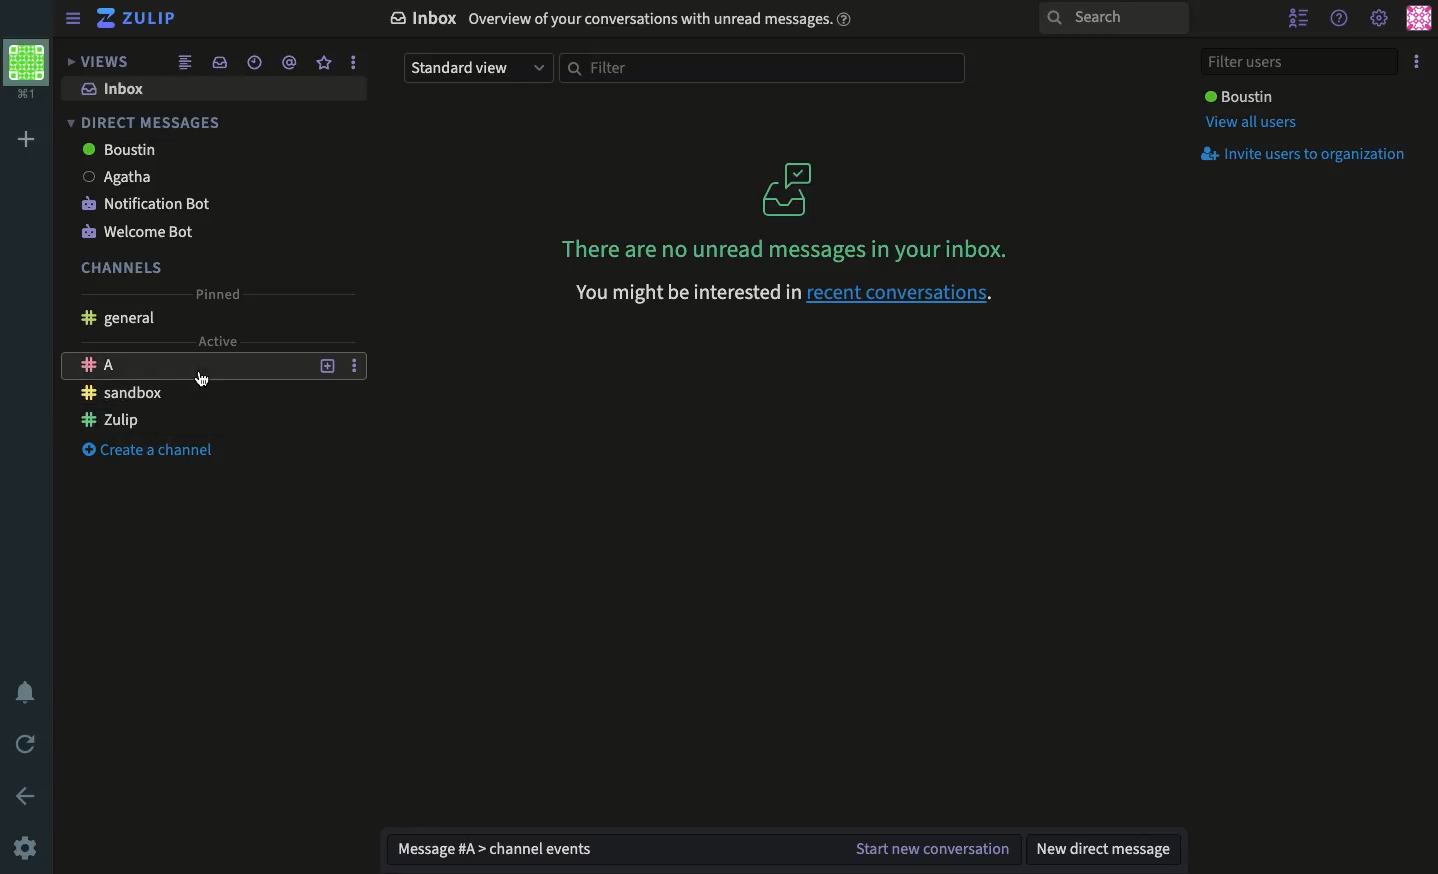  Describe the element at coordinates (140, 20) in the screenshot. I see `Zulip` at that location.